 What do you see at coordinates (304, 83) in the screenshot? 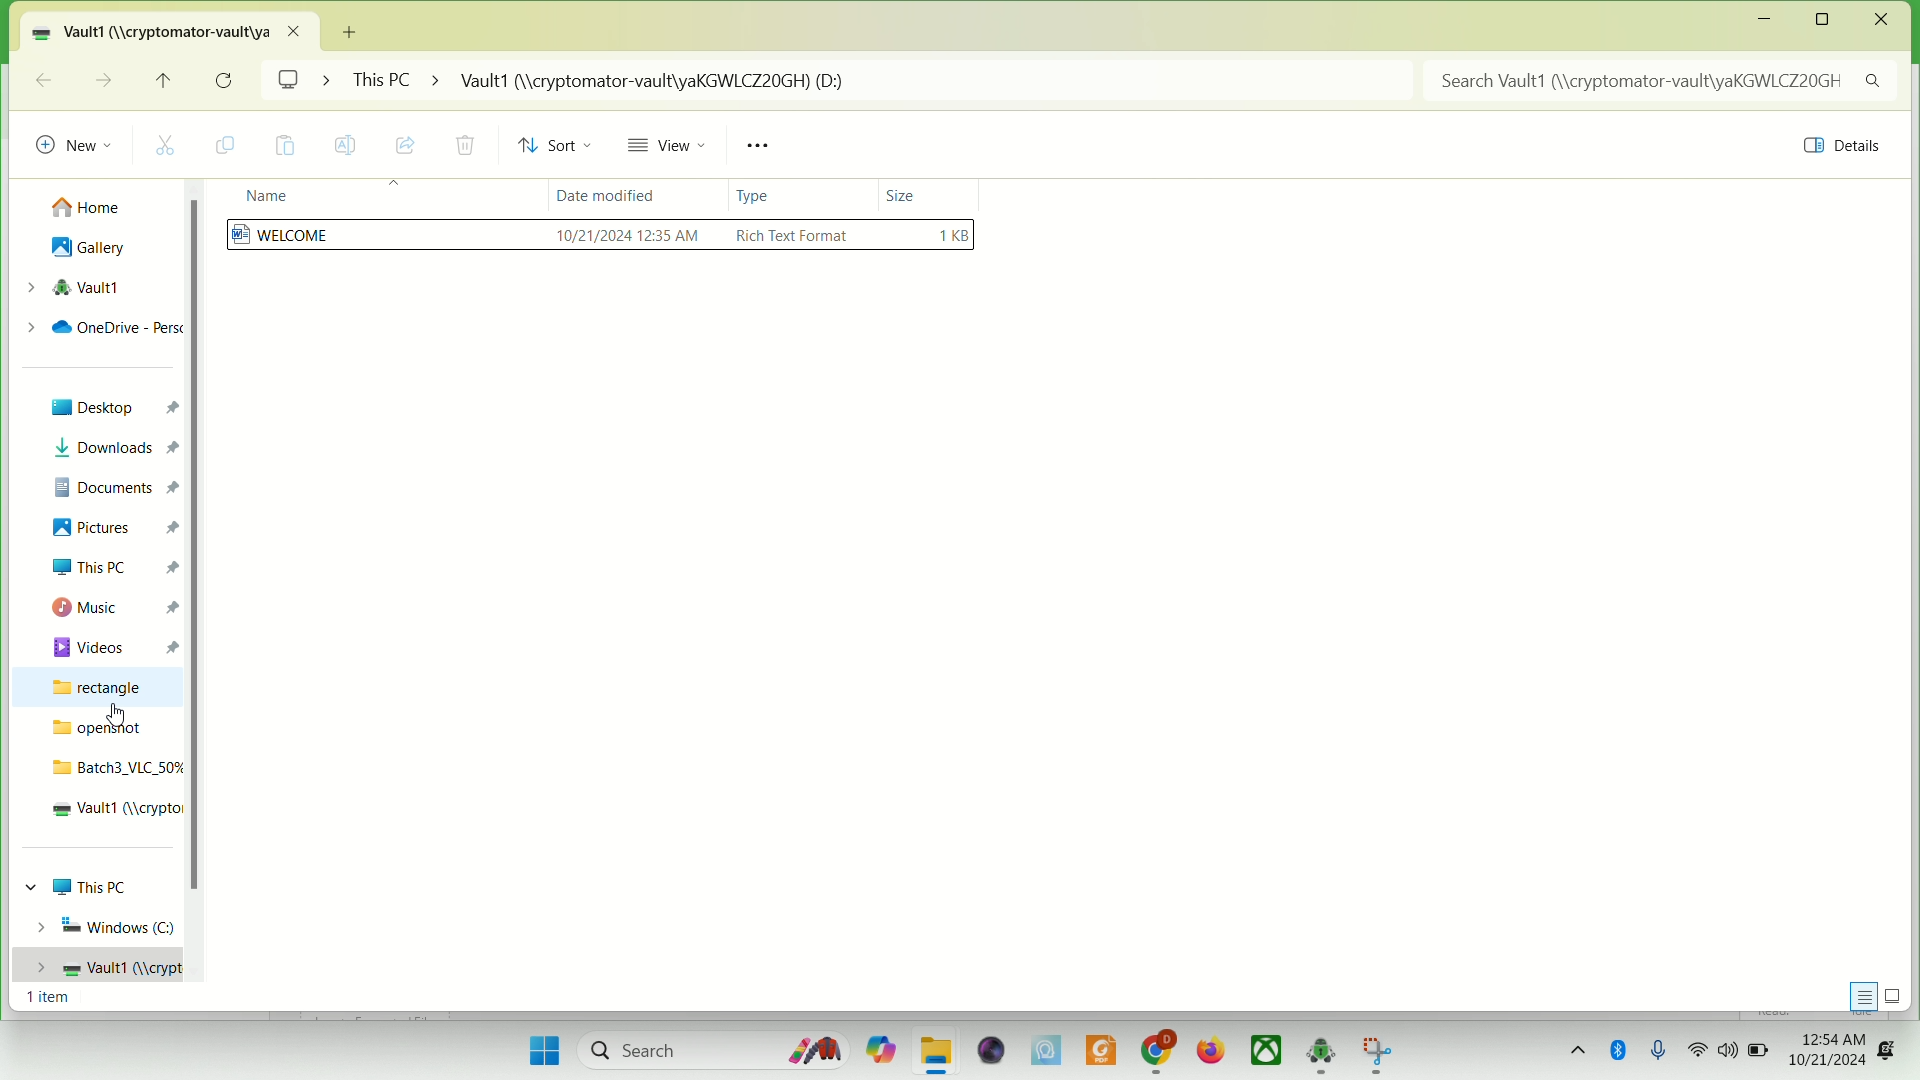
I see `screen >` at bounding box center [304, 83].